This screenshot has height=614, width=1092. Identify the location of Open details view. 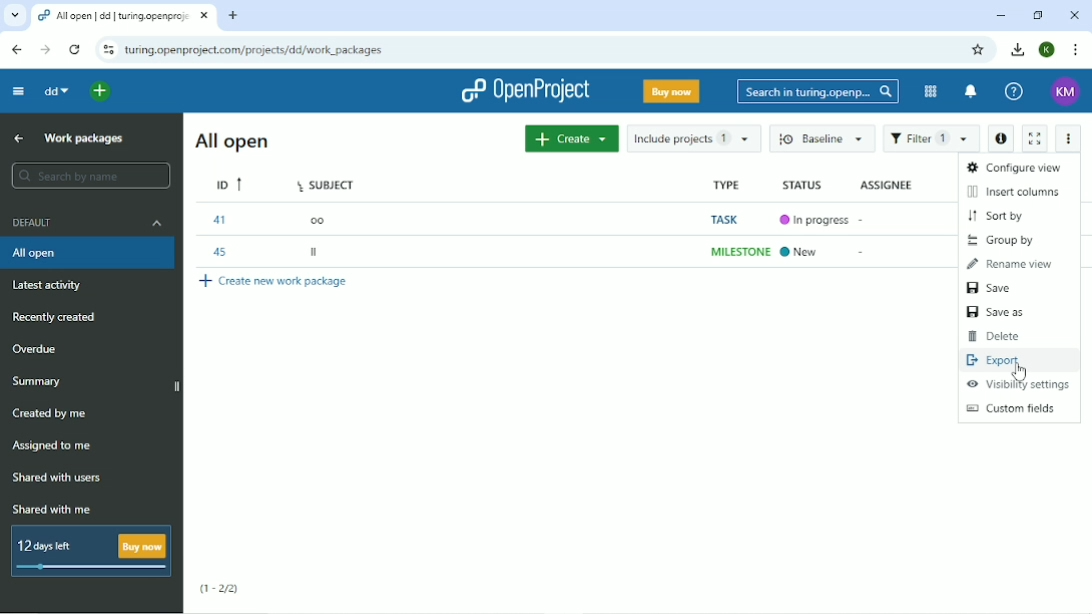
(1002, 139).